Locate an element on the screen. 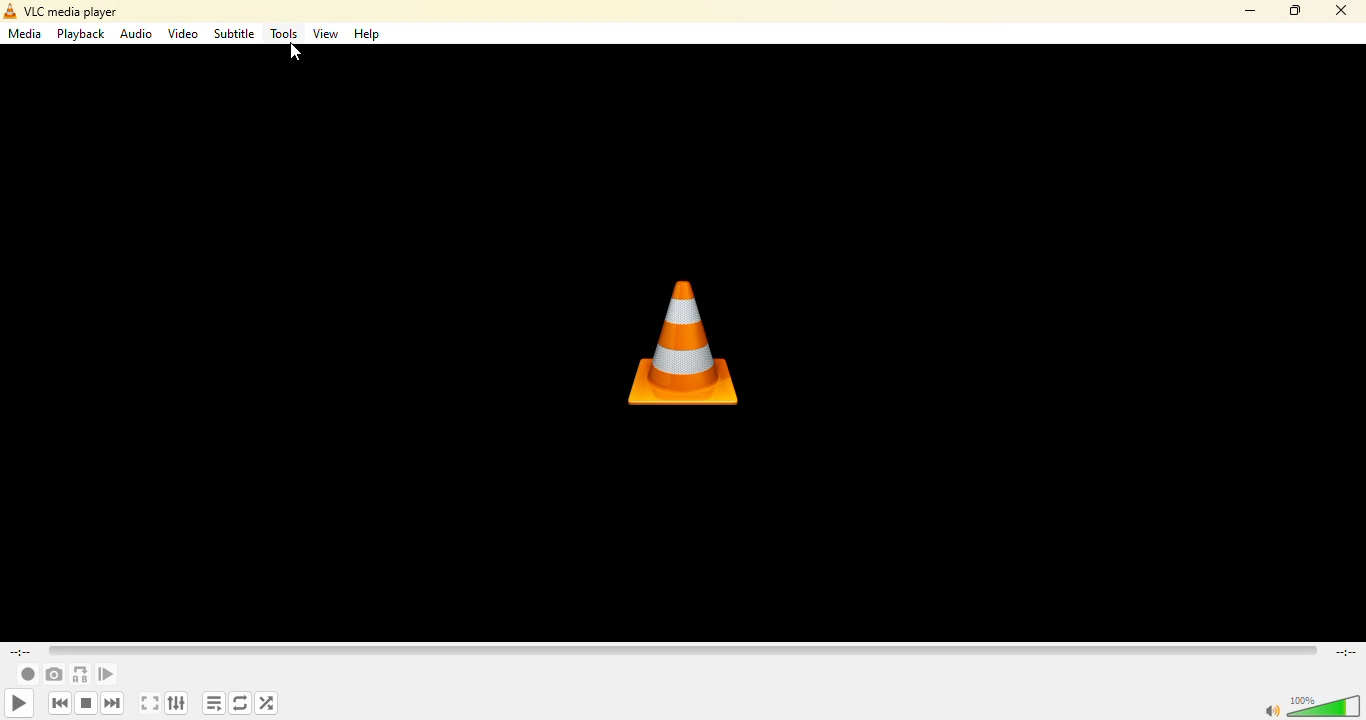 The height and width of the screenshot is (720, 1366). video is located at coordinates (183, 35).